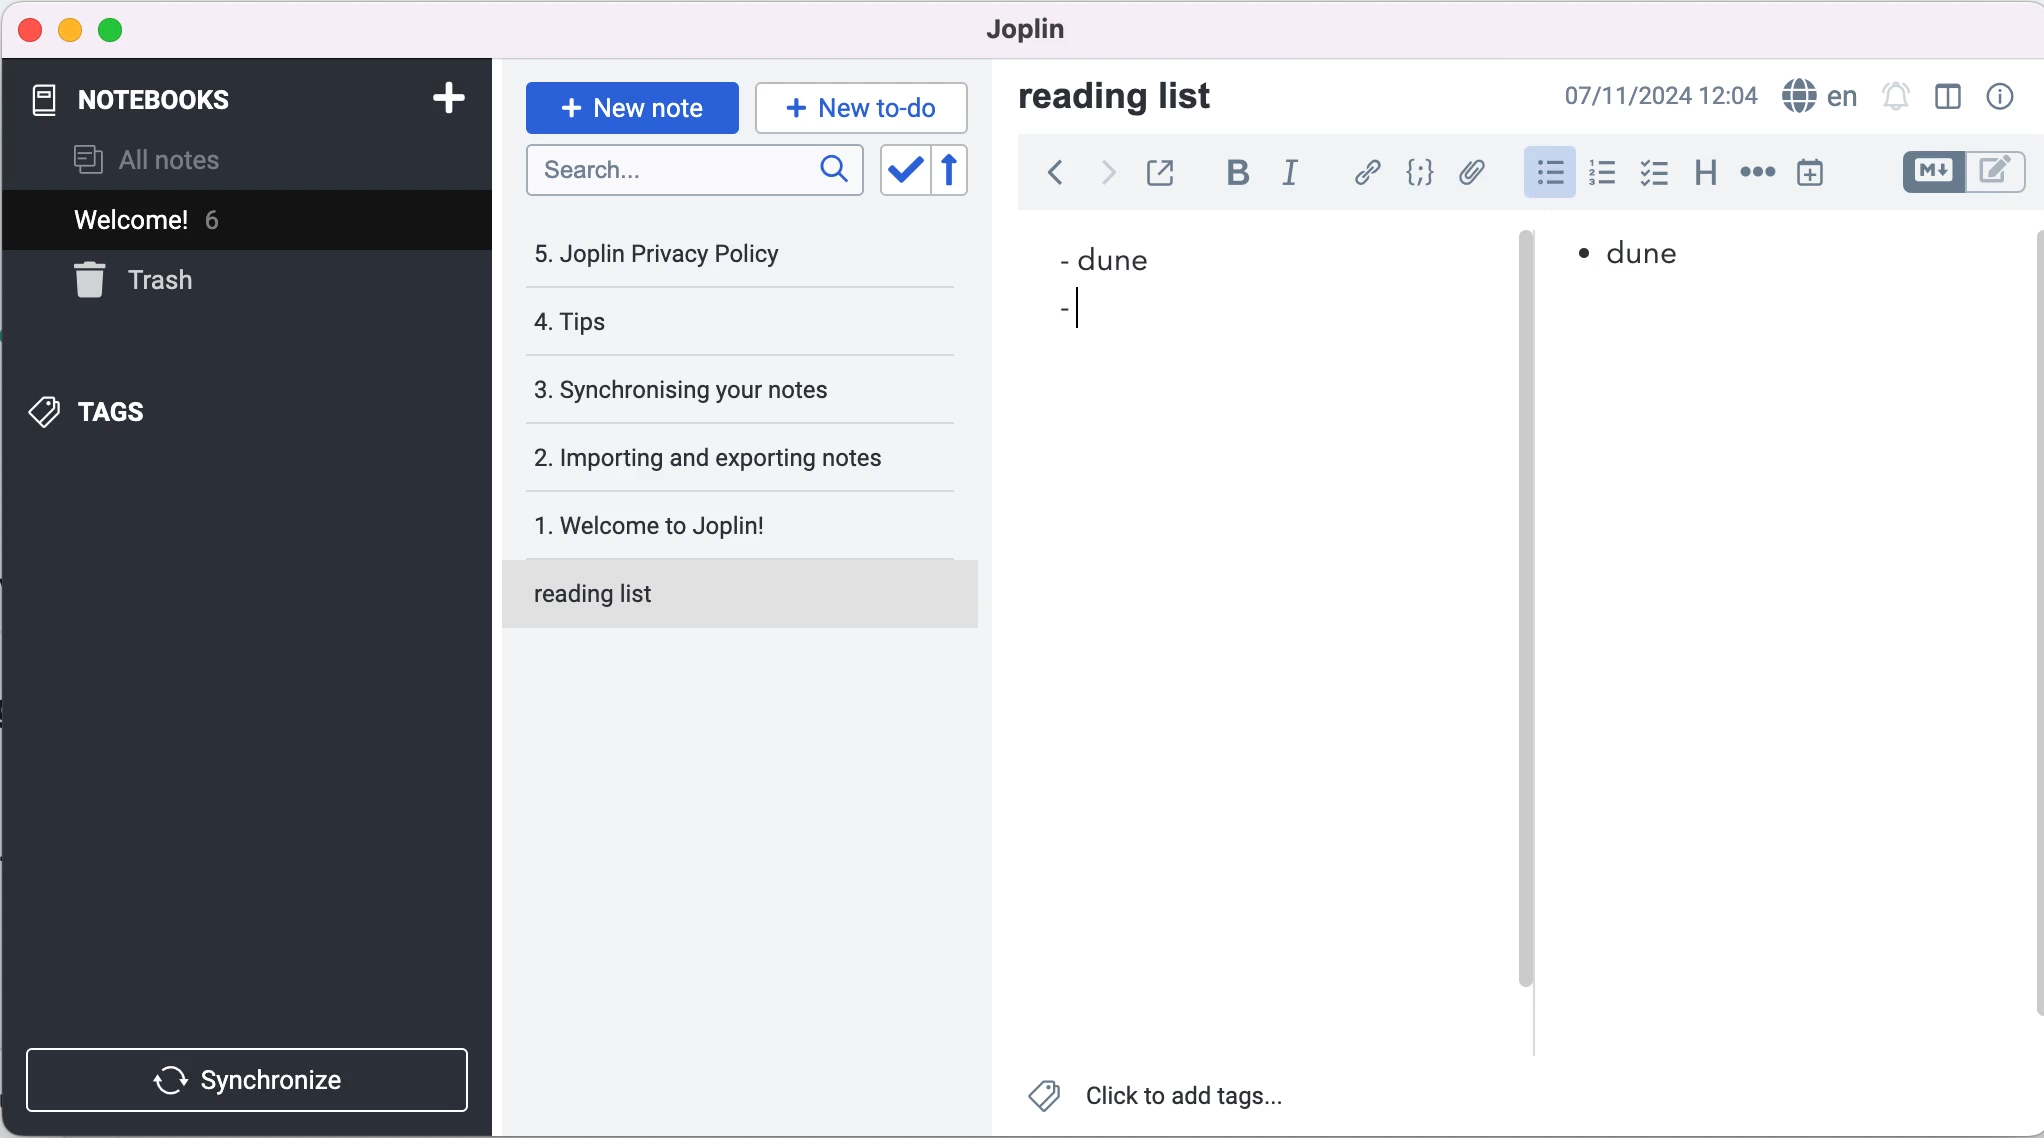 Image resolution: width=2044 pixels, height=1138 pixels. Describe the element at coordinates (699, 261) in the screenshot. I see `joplin privacy policy` at that location.